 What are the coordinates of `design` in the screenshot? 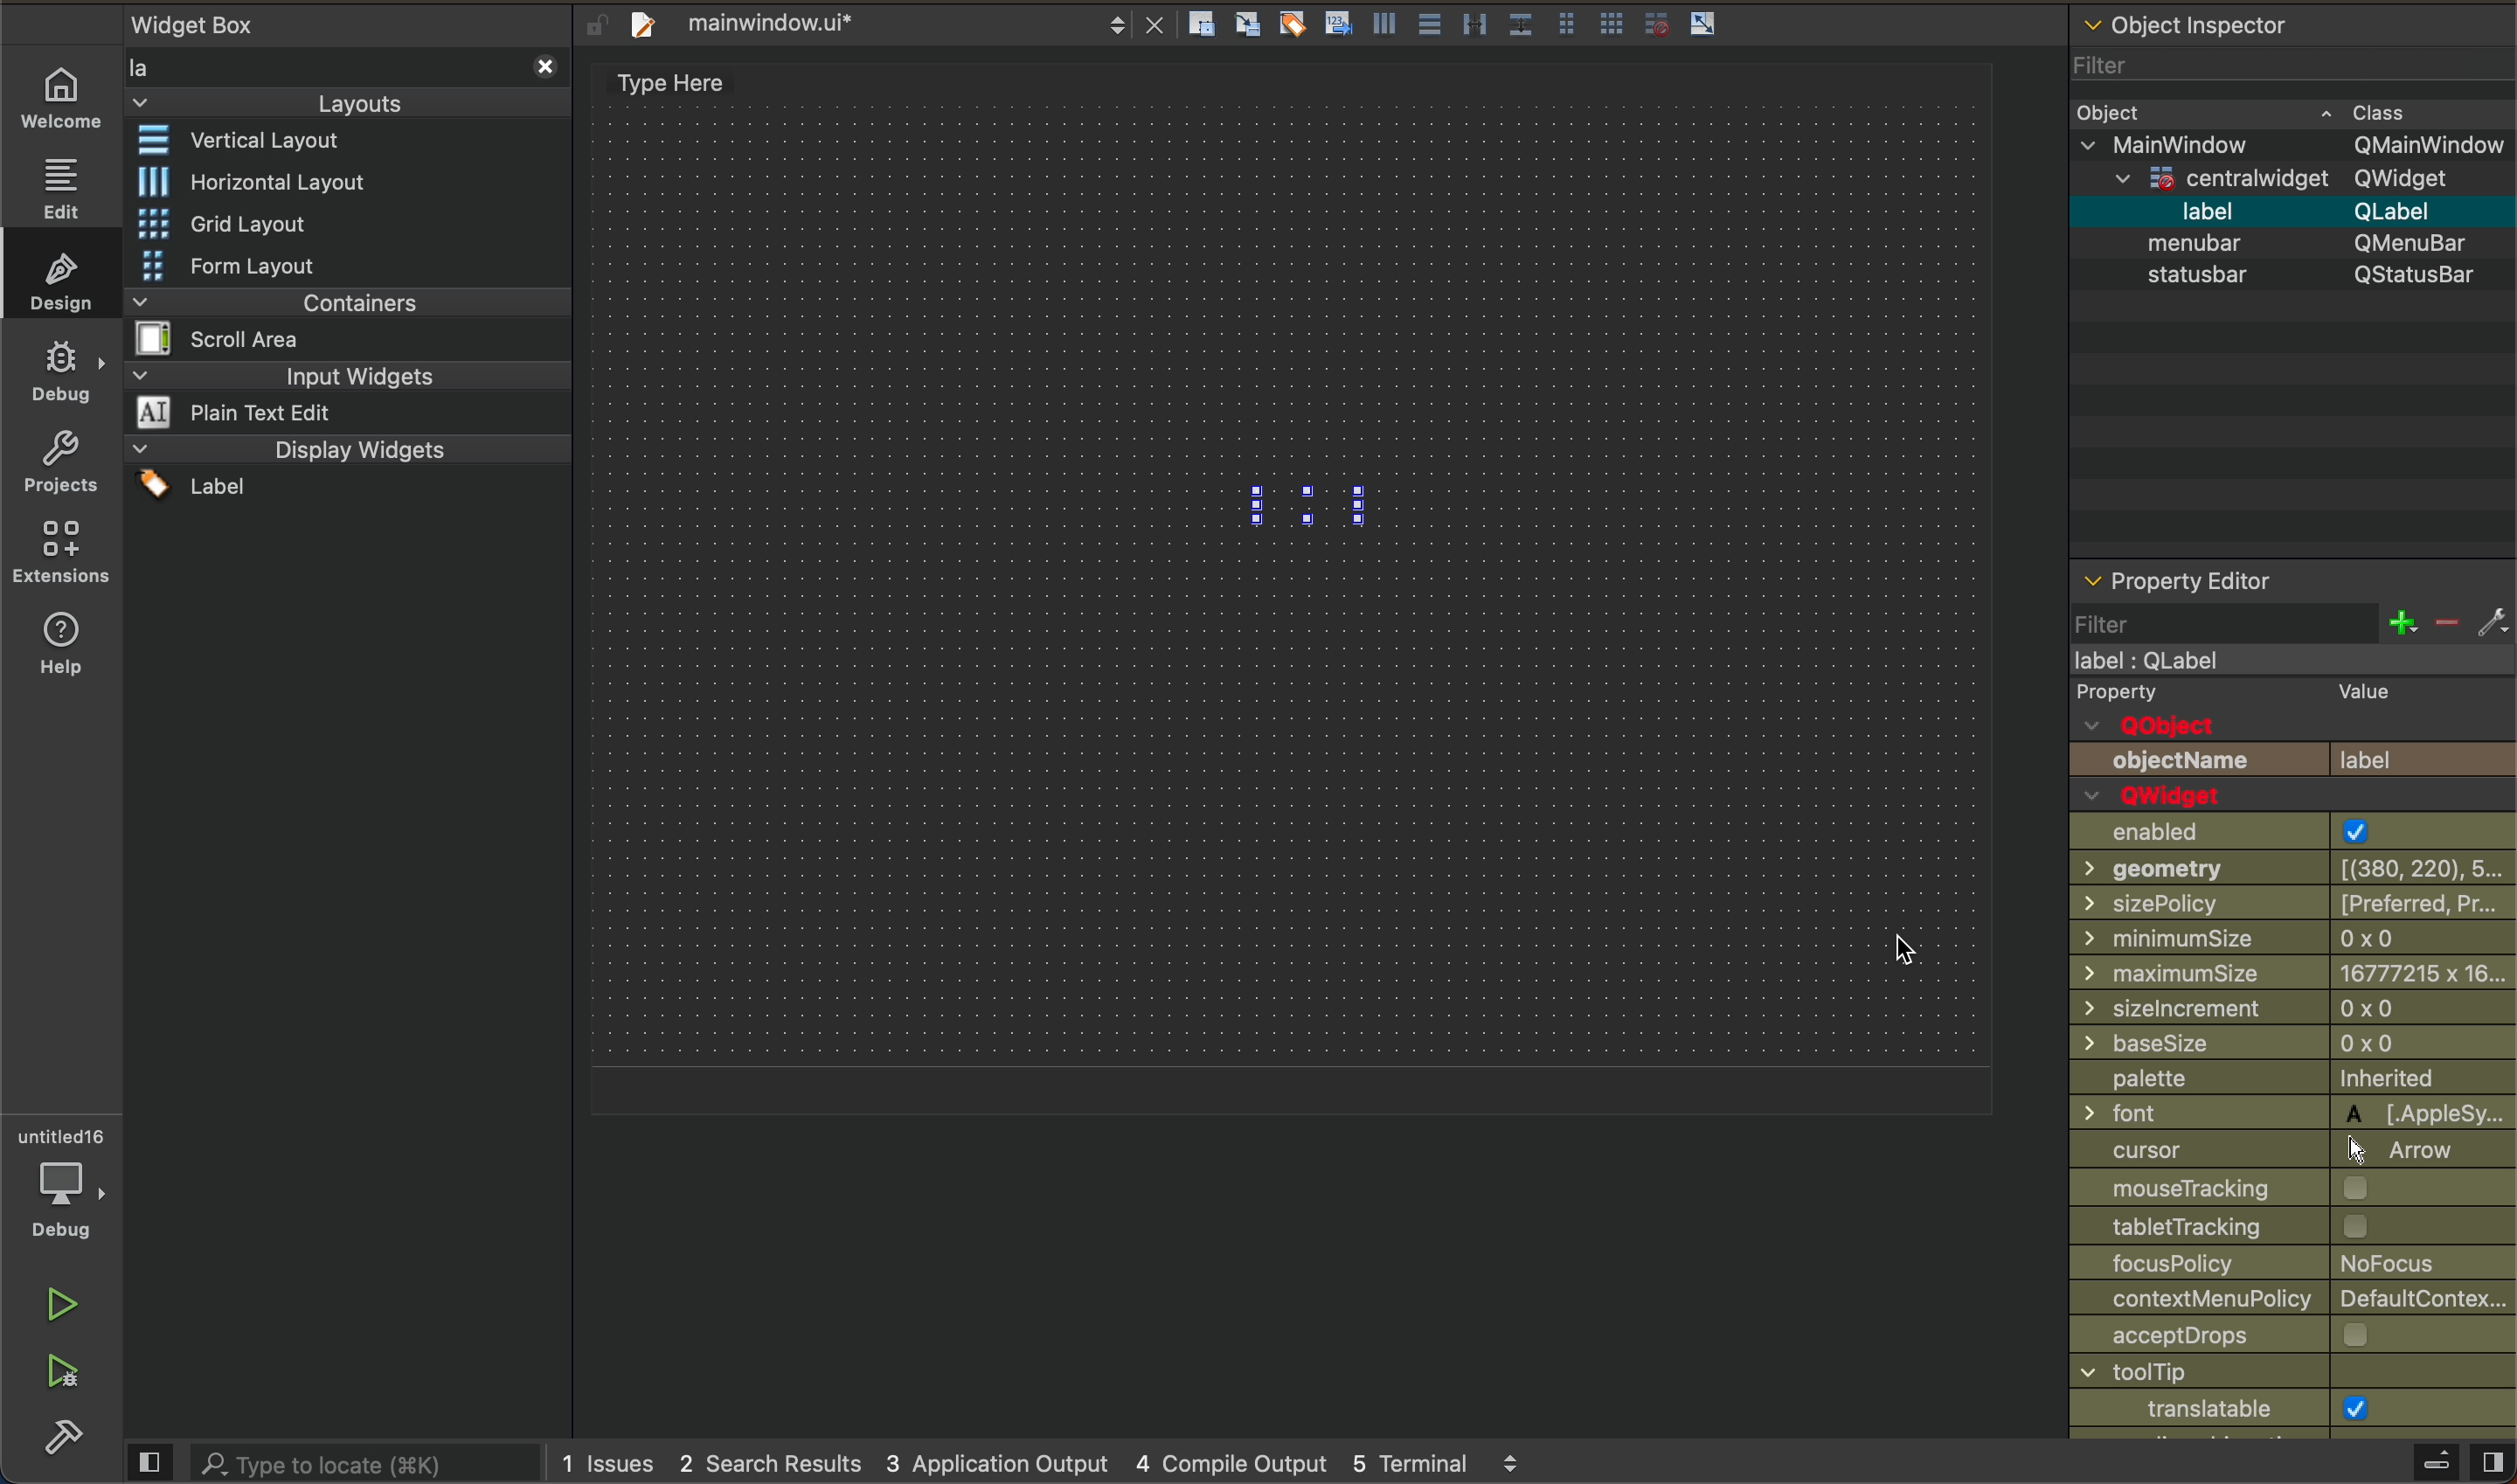 It's located at (62, 280).